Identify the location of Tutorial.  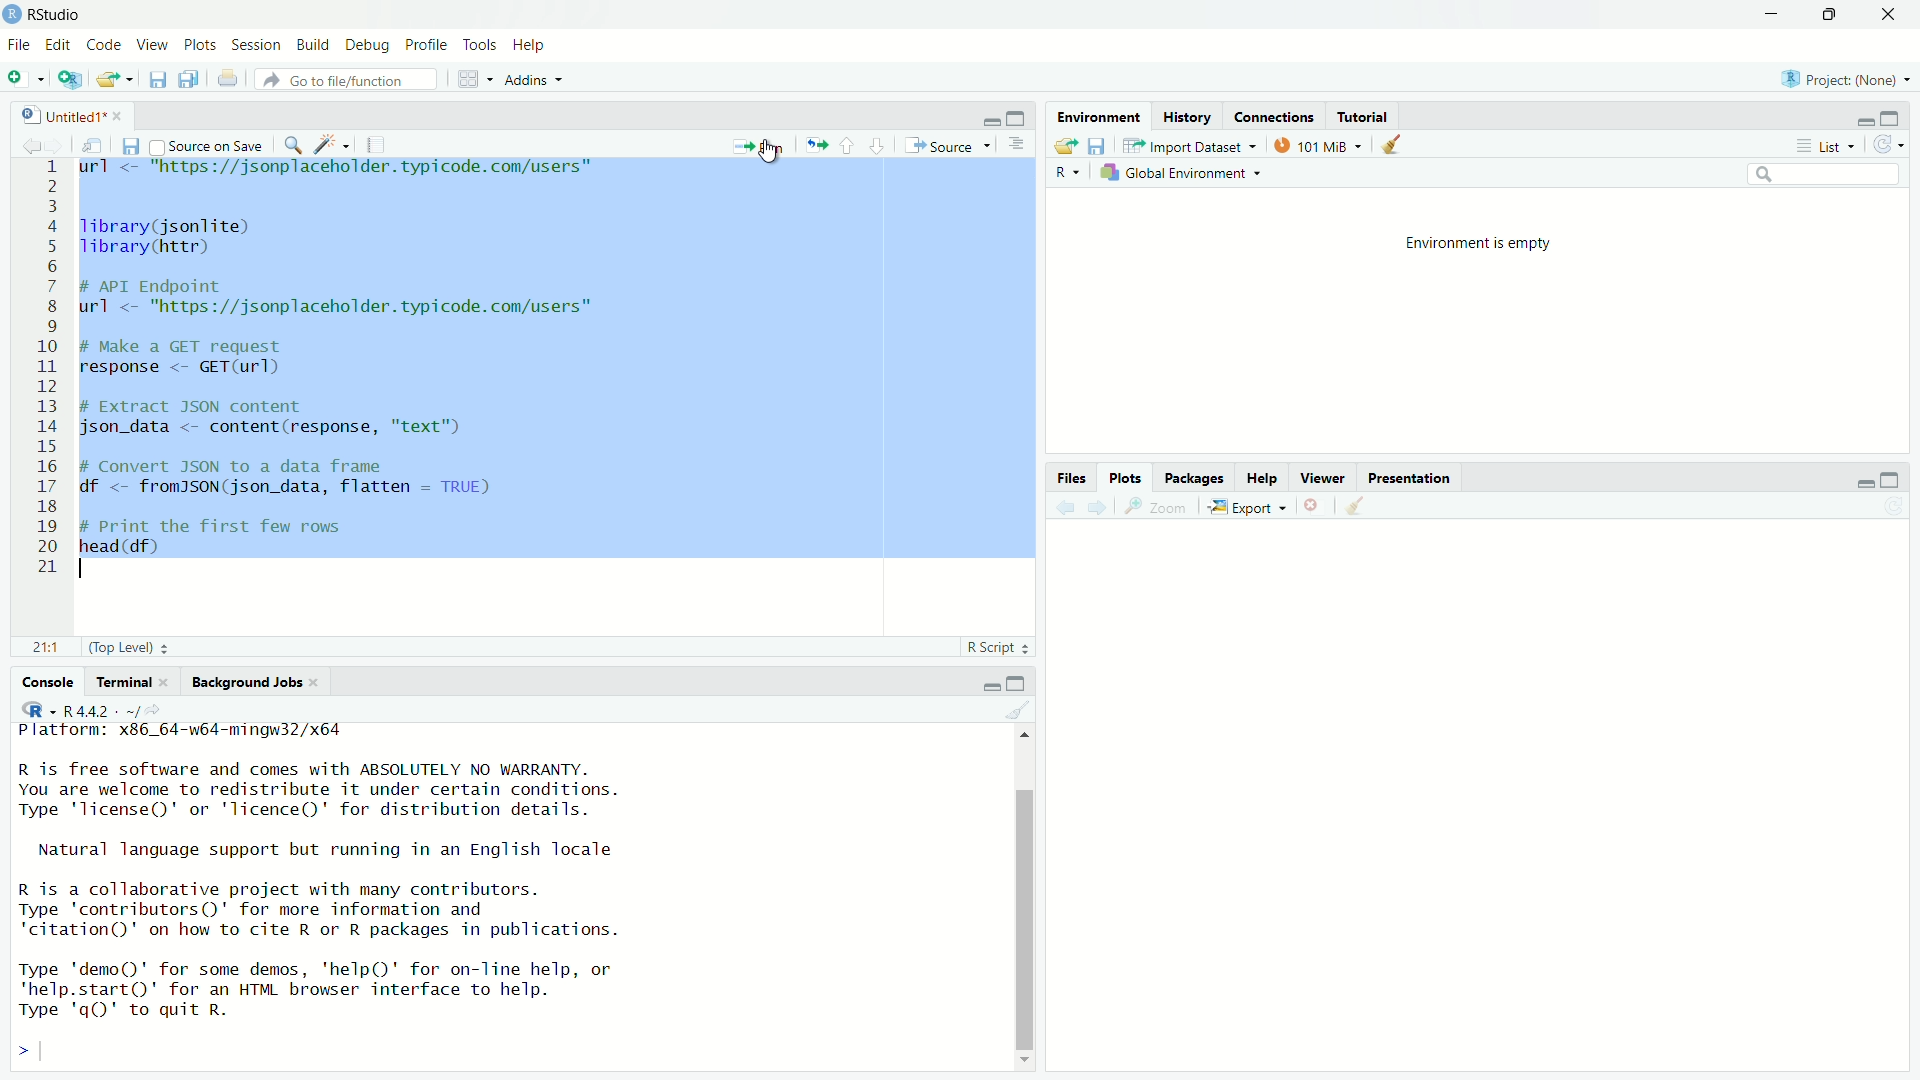
(1363, 116).